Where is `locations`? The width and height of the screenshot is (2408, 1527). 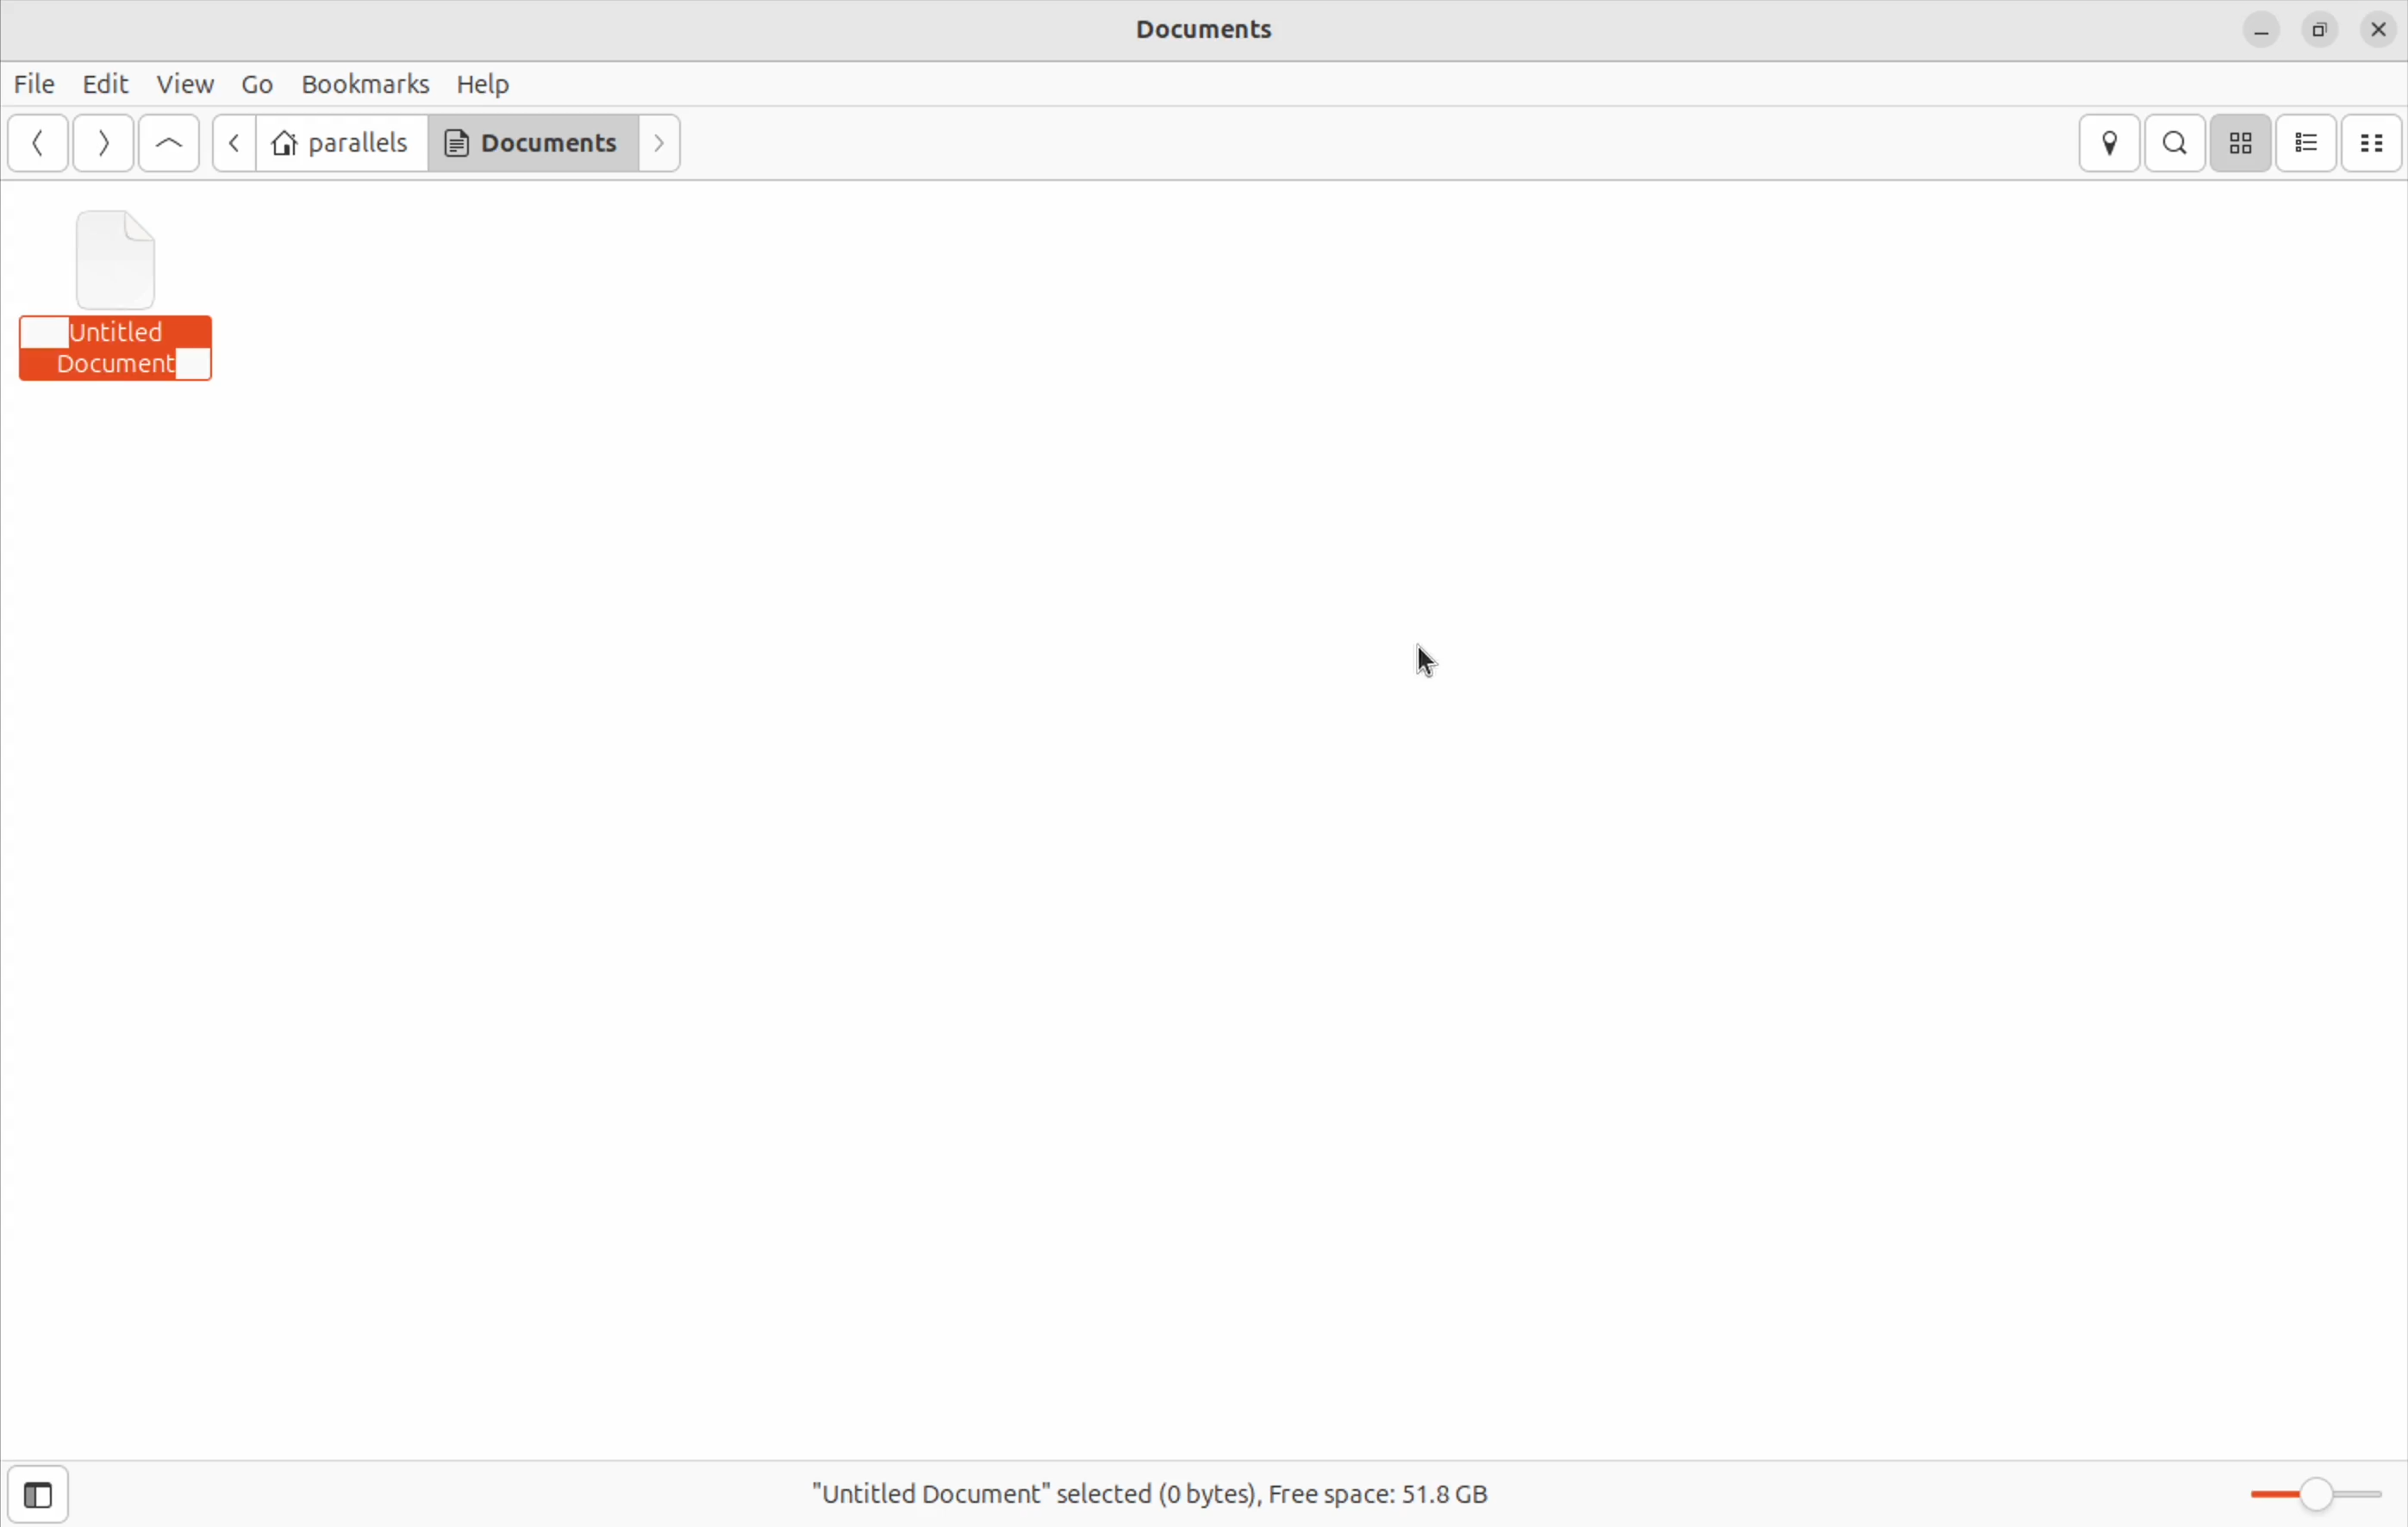 locations is located at coordinates (2115, 144).